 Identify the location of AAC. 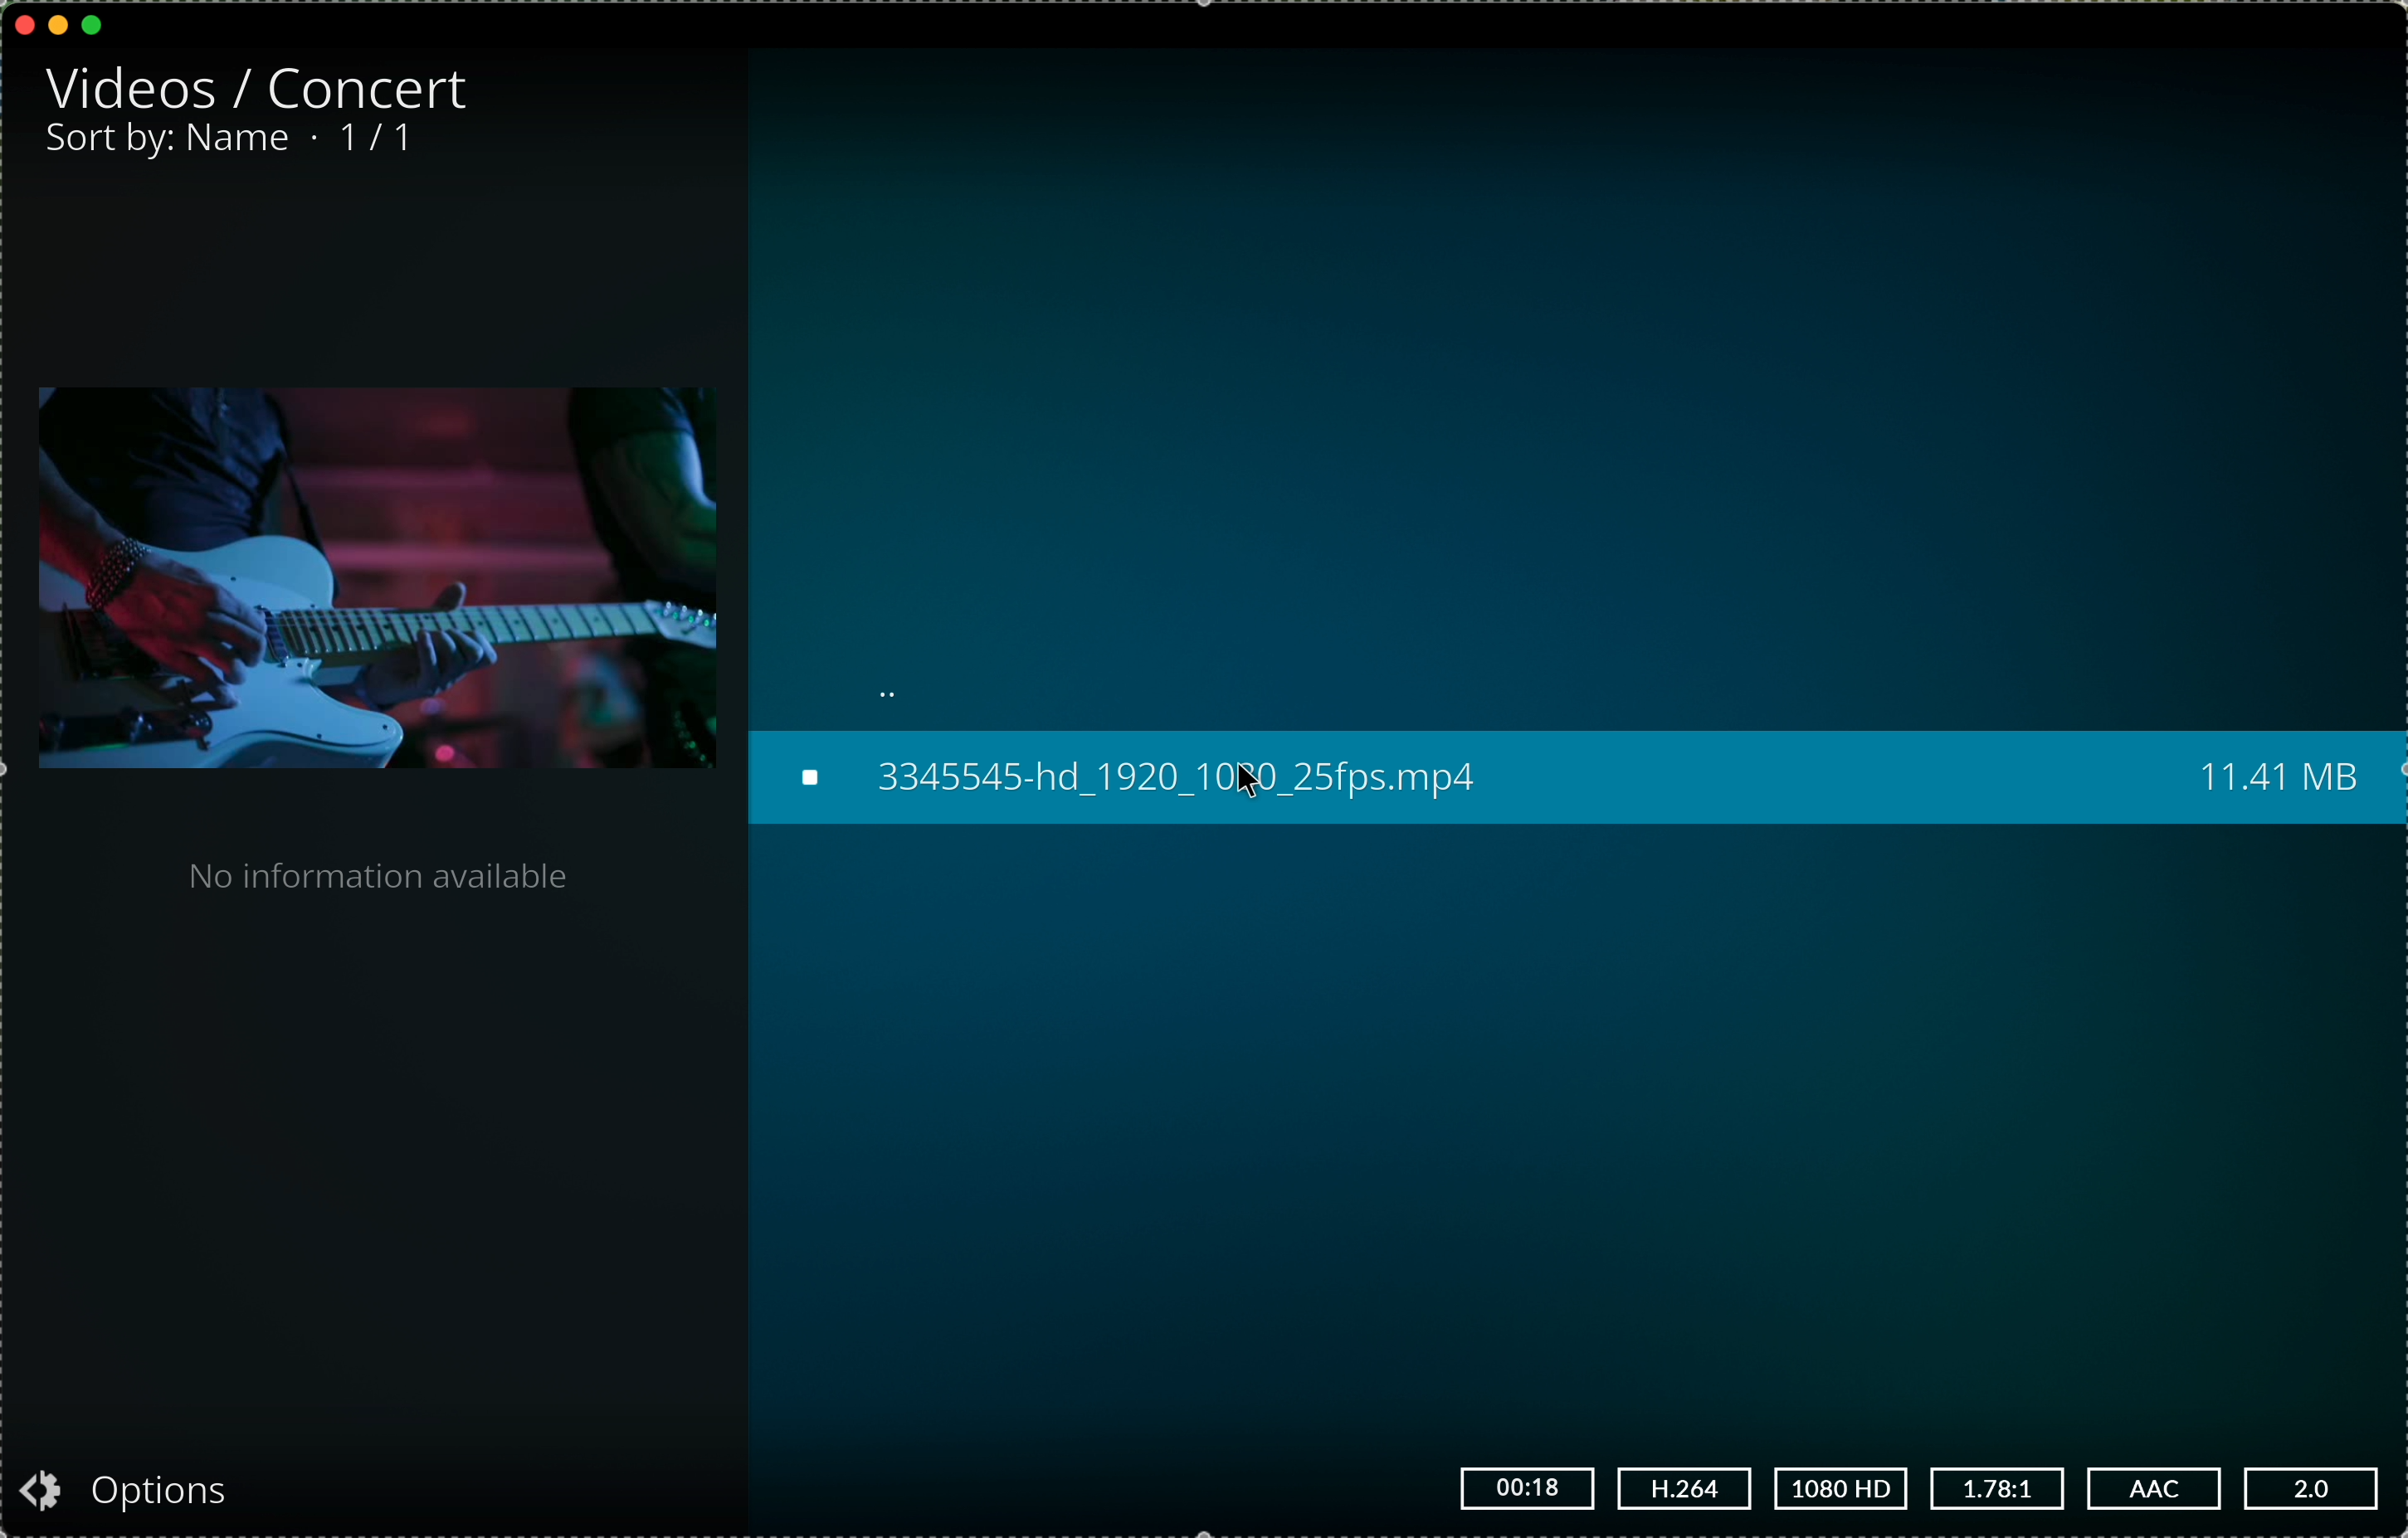
(2155, 1489).